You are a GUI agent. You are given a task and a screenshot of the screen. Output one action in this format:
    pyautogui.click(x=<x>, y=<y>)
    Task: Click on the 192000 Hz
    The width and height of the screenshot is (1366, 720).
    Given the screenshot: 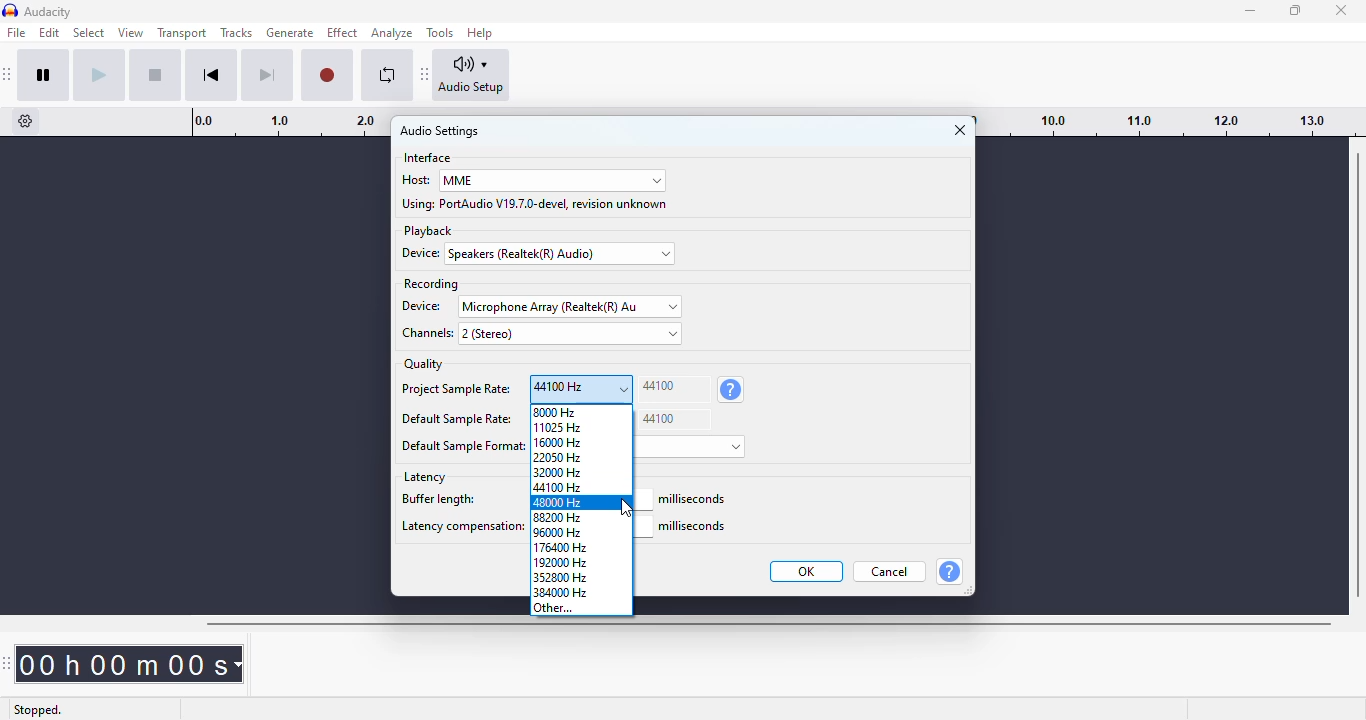 What is the action you would take?
    pyautogui.click(x=581, y=563)
    